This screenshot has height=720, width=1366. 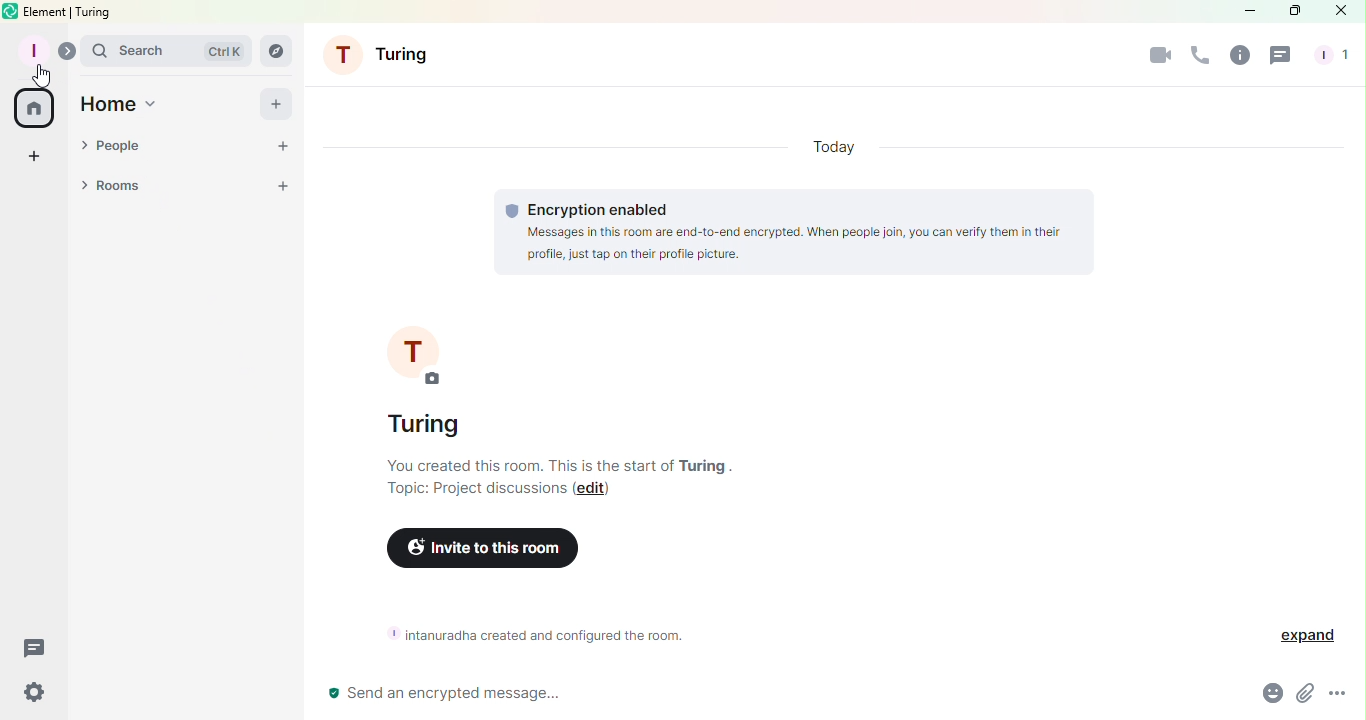 What do you see at coordinates (29, 695) in the screenshot?
I see `Quick settings` at bounding box center [29, 695].